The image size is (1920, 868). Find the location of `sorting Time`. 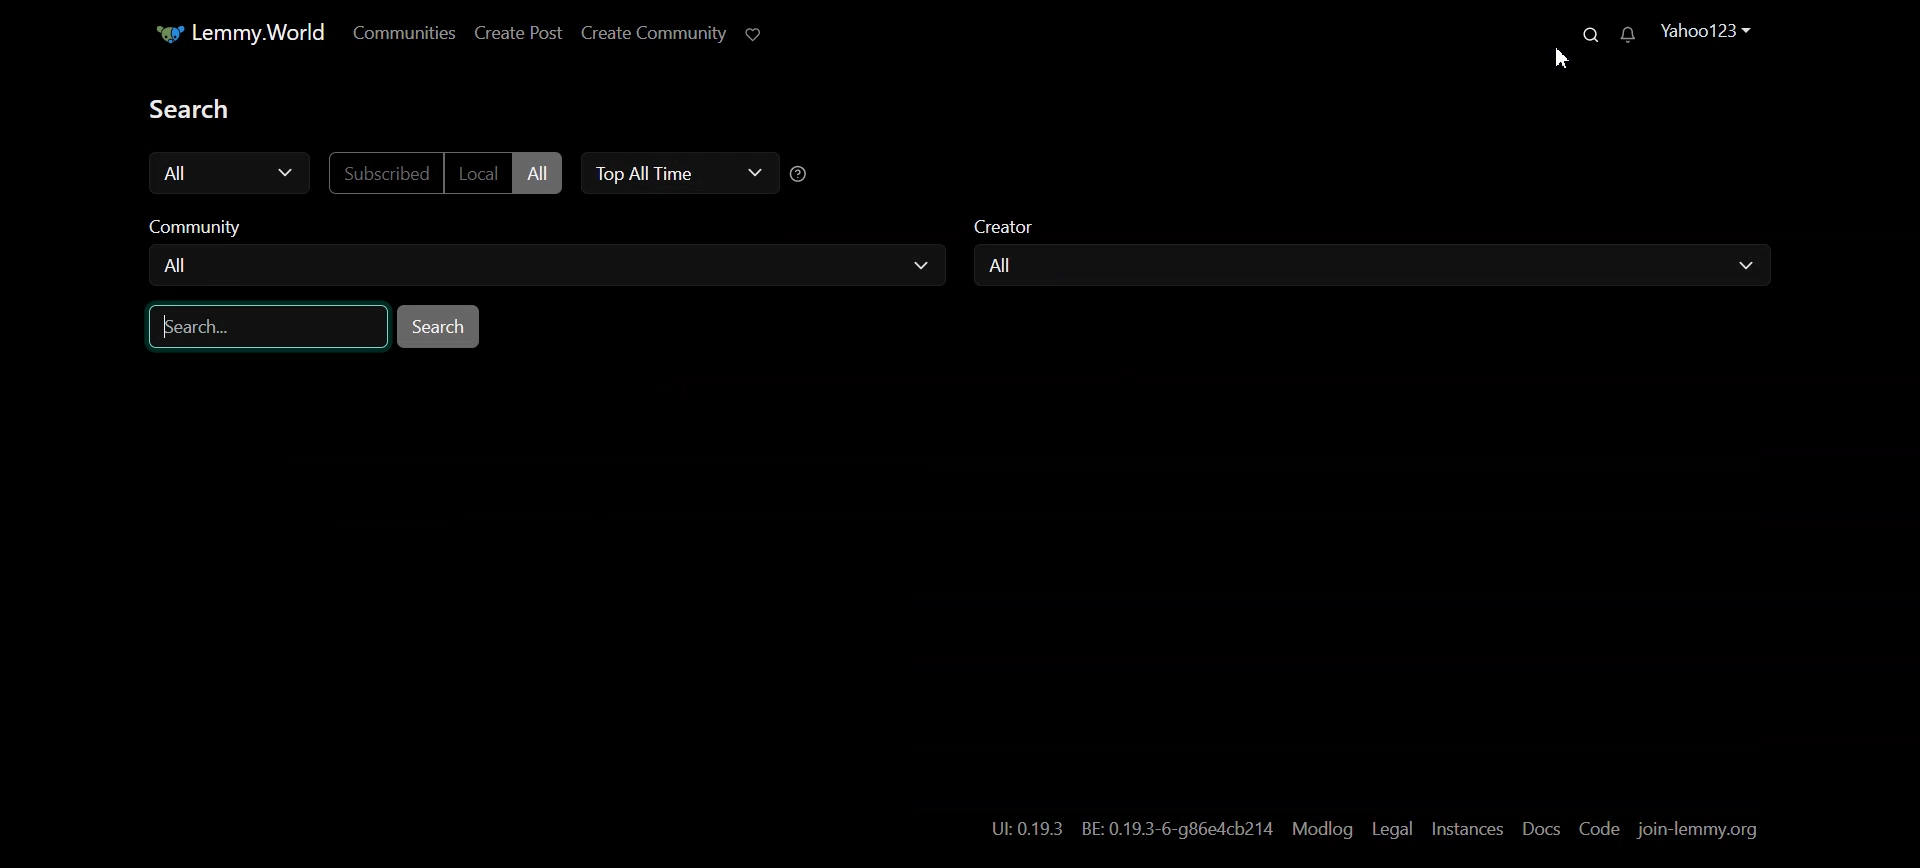

sorting Time is located at coordinates (802, 175).